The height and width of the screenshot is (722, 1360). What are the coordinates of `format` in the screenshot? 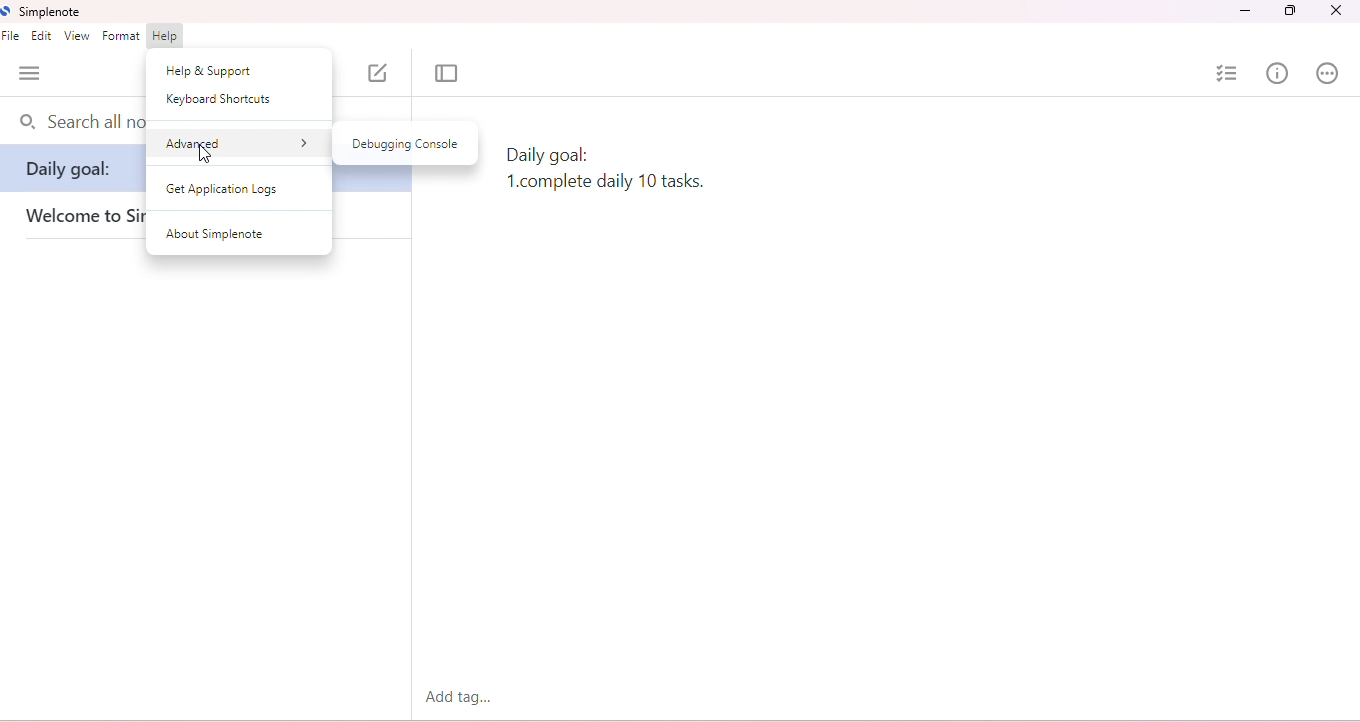 It's located at (121, 36).